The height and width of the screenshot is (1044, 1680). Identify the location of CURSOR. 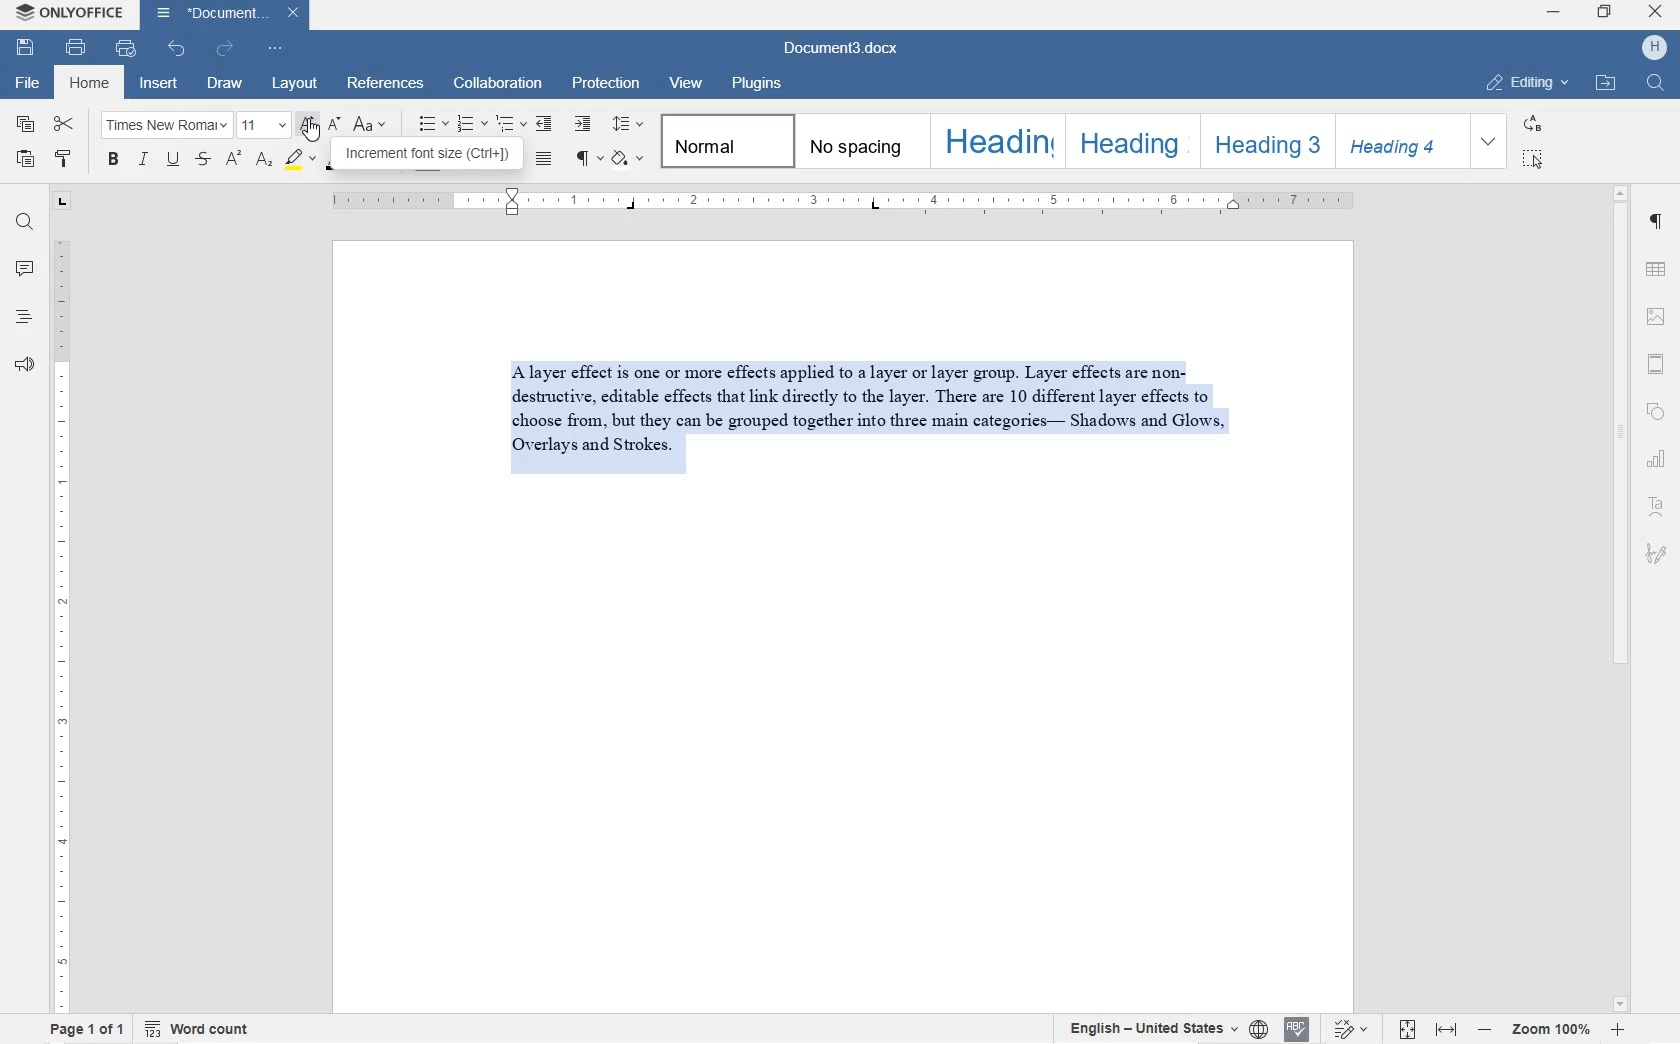
(311, 130).